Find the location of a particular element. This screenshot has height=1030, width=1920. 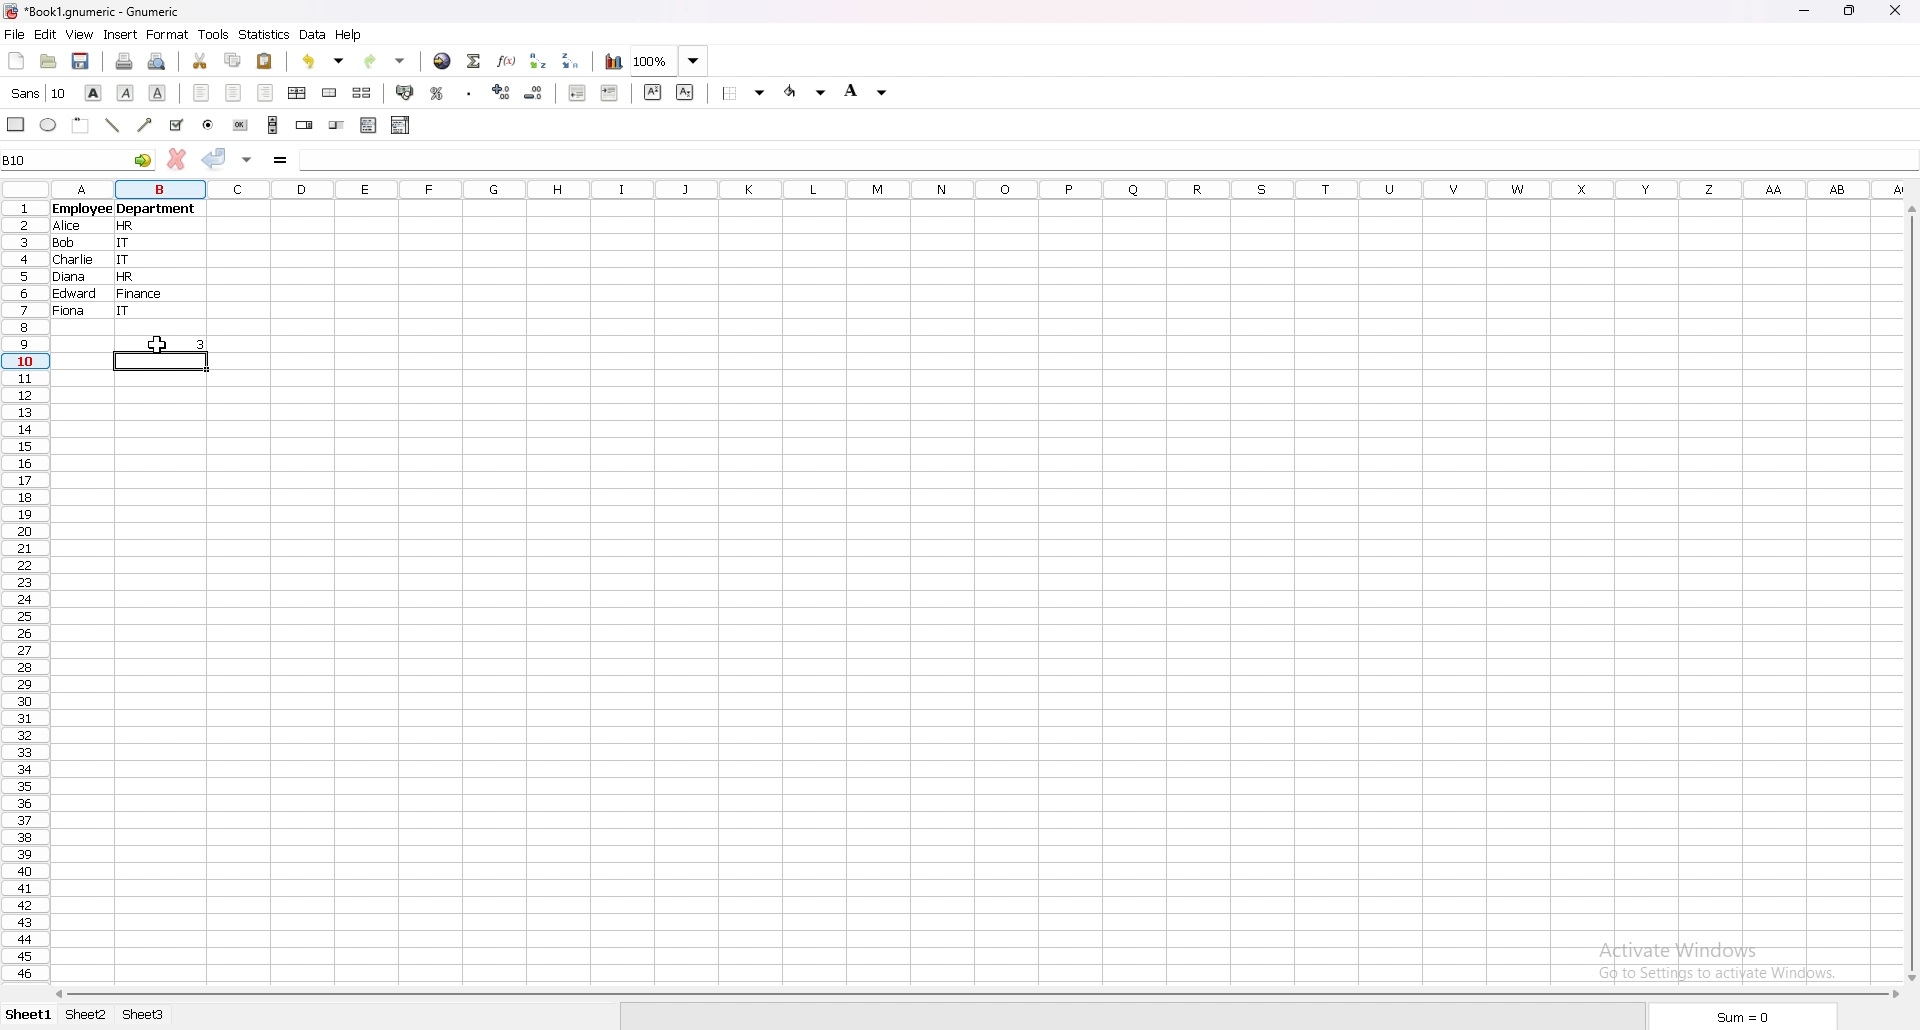

button is located at coordinates (240, 125).